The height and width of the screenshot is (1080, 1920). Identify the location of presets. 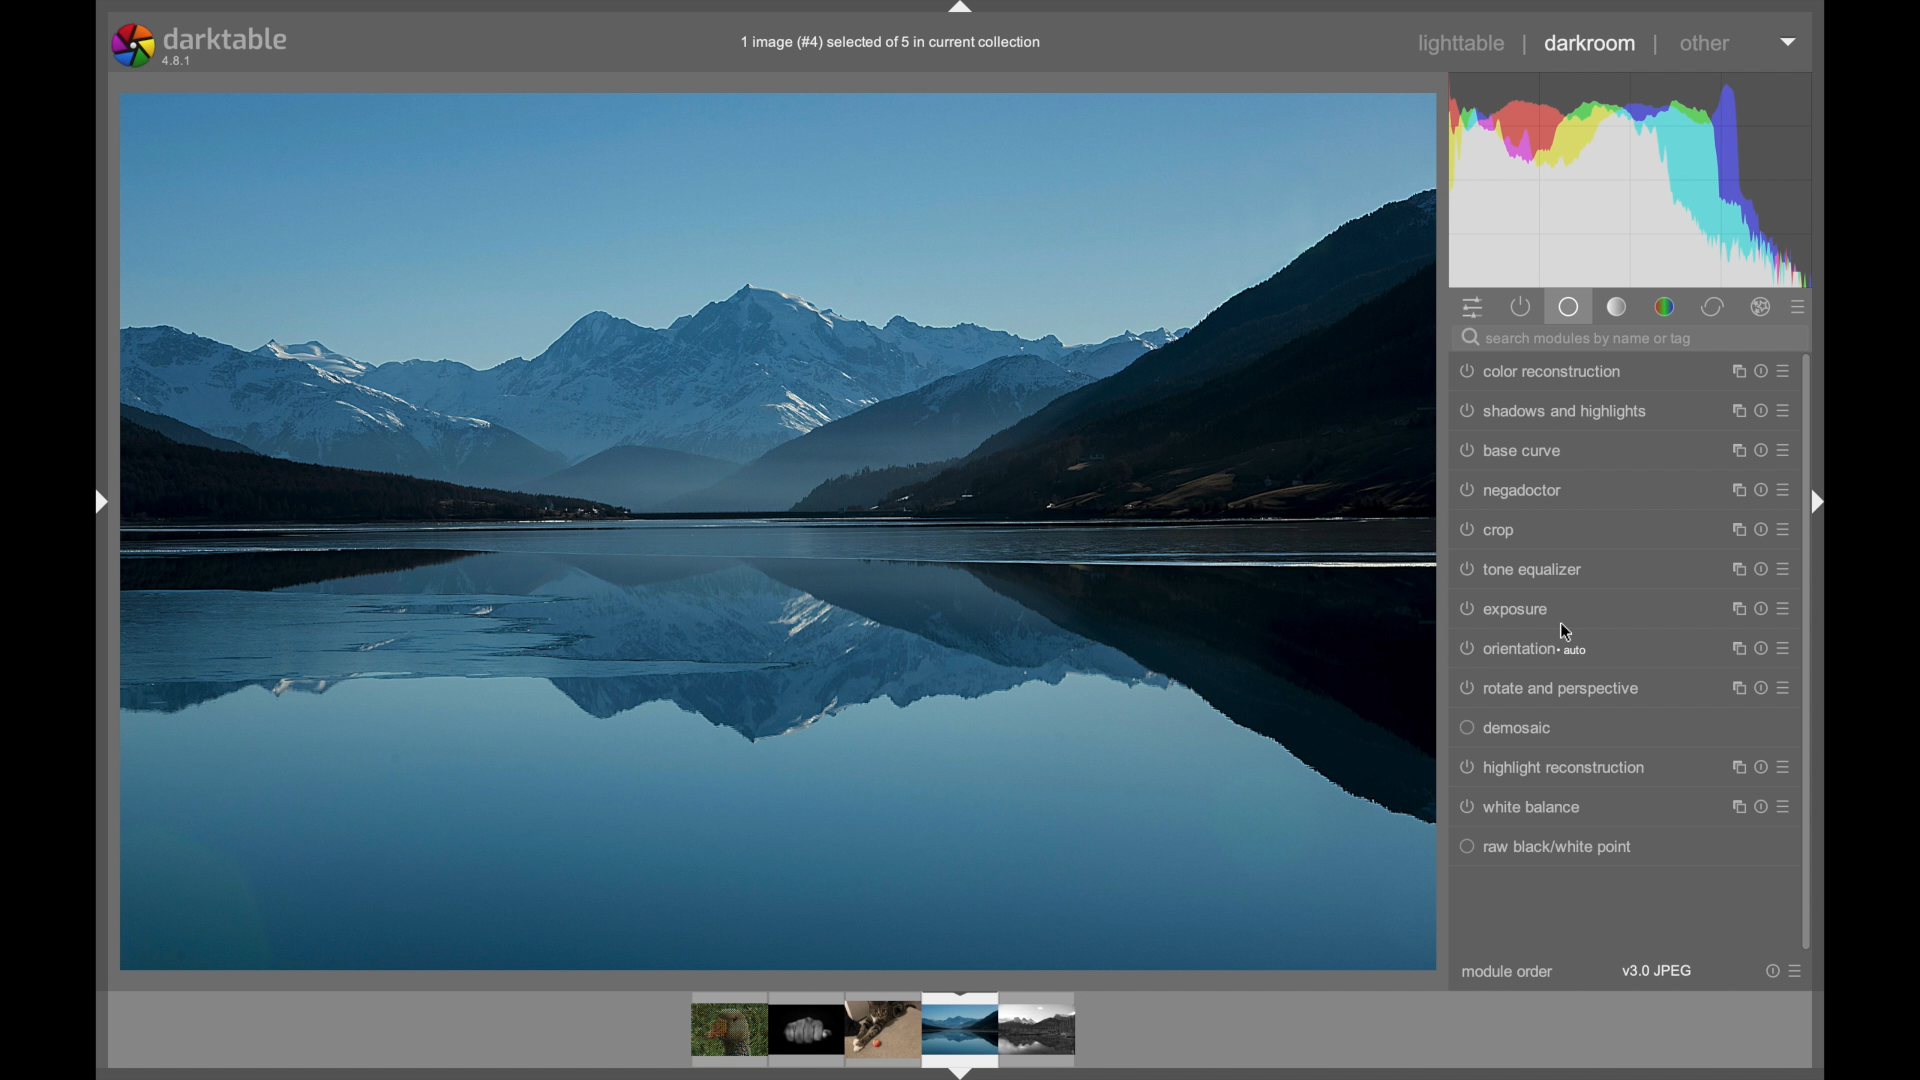
(1799, 308).